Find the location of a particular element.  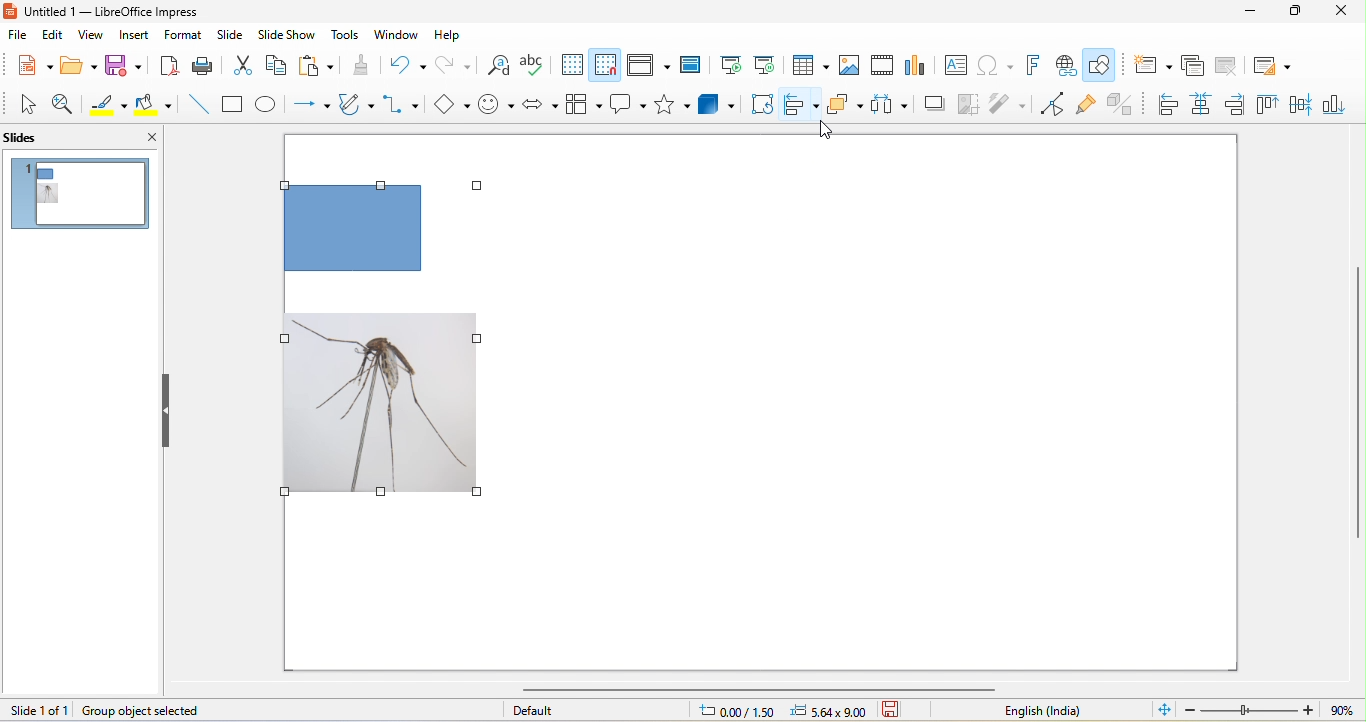

undo is located at coordinates (406, 64).